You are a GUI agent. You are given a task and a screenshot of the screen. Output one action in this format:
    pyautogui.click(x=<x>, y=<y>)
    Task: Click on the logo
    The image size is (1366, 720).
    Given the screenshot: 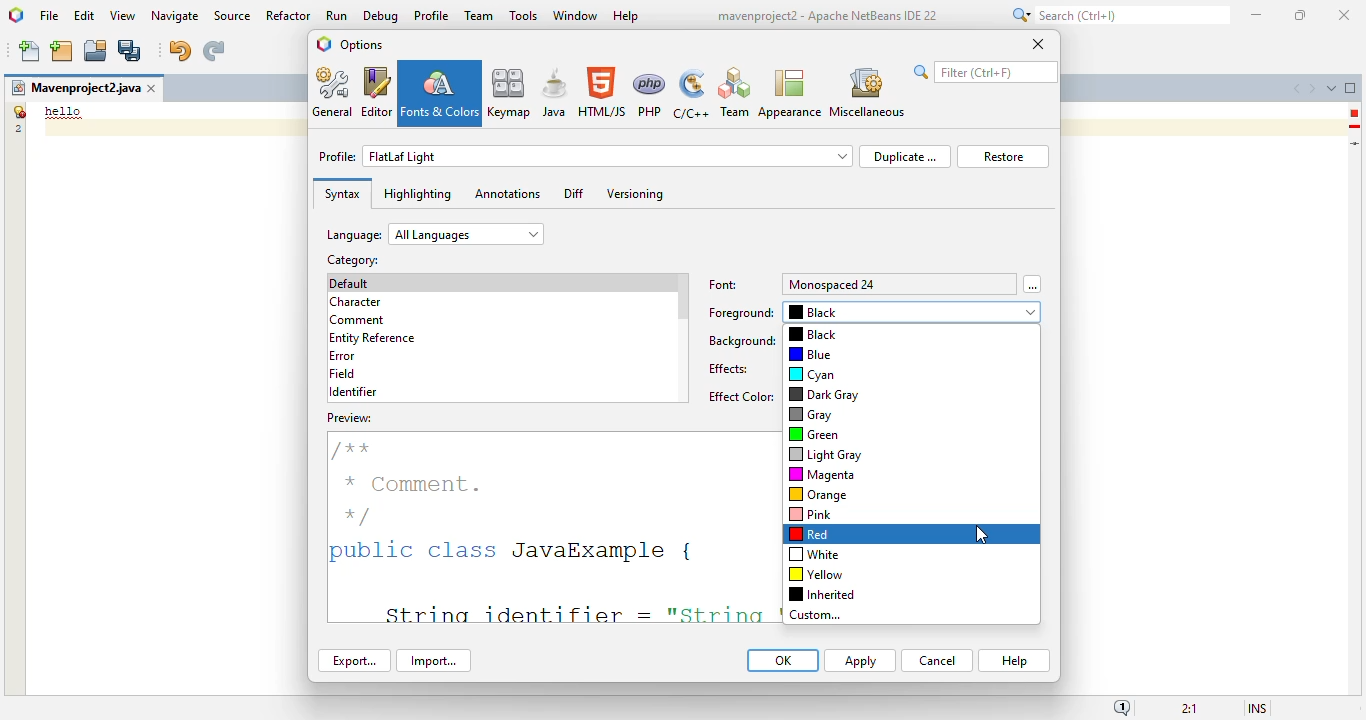 What is the action you would take?
    pyautogui.click(x=17, y=15)
    